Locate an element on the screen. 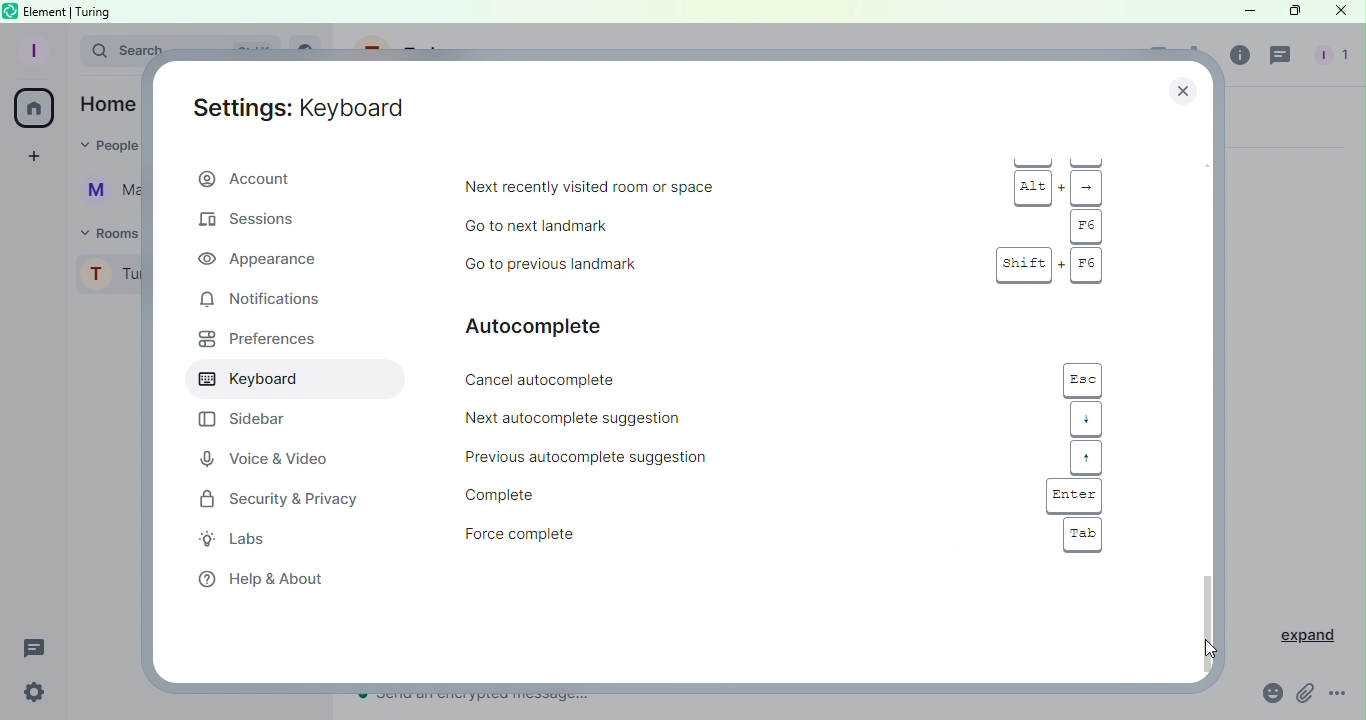 The width and height of the screenshot is (1366, 720). Sidebar is located at coordinates (239, 420).